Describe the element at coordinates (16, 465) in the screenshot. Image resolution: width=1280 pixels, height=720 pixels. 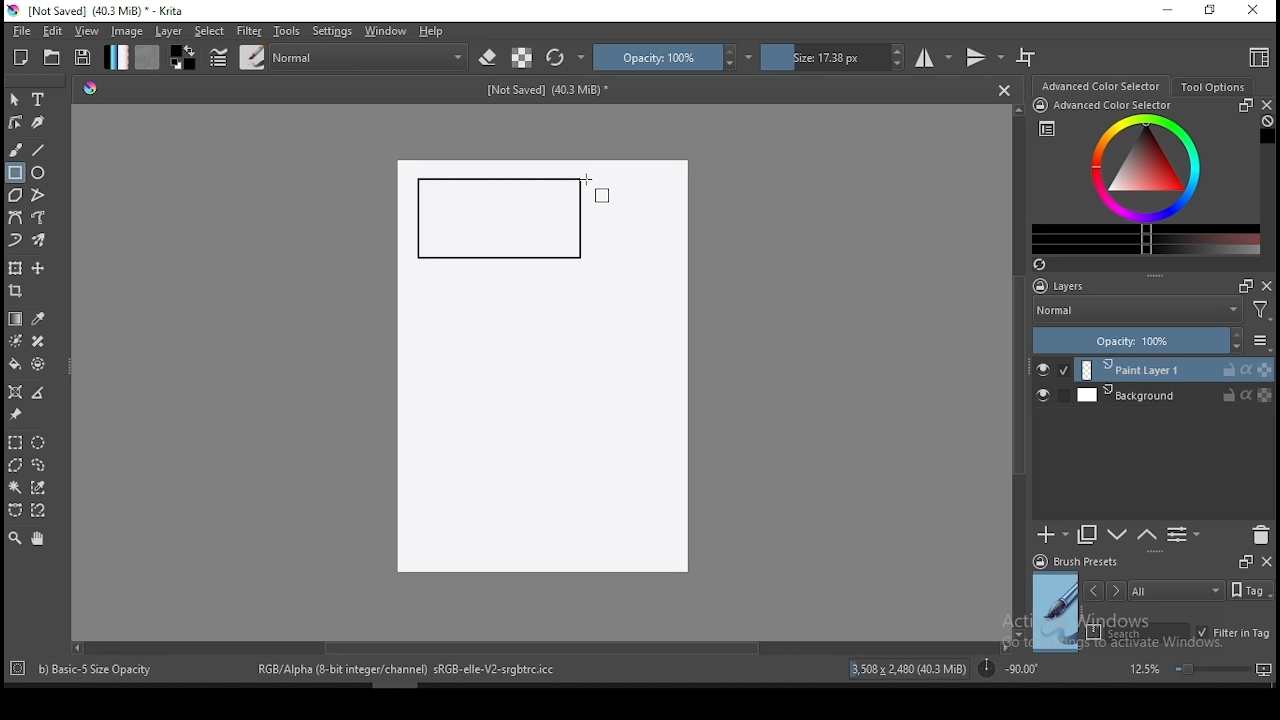
I see `polygon selection tool` at that location.